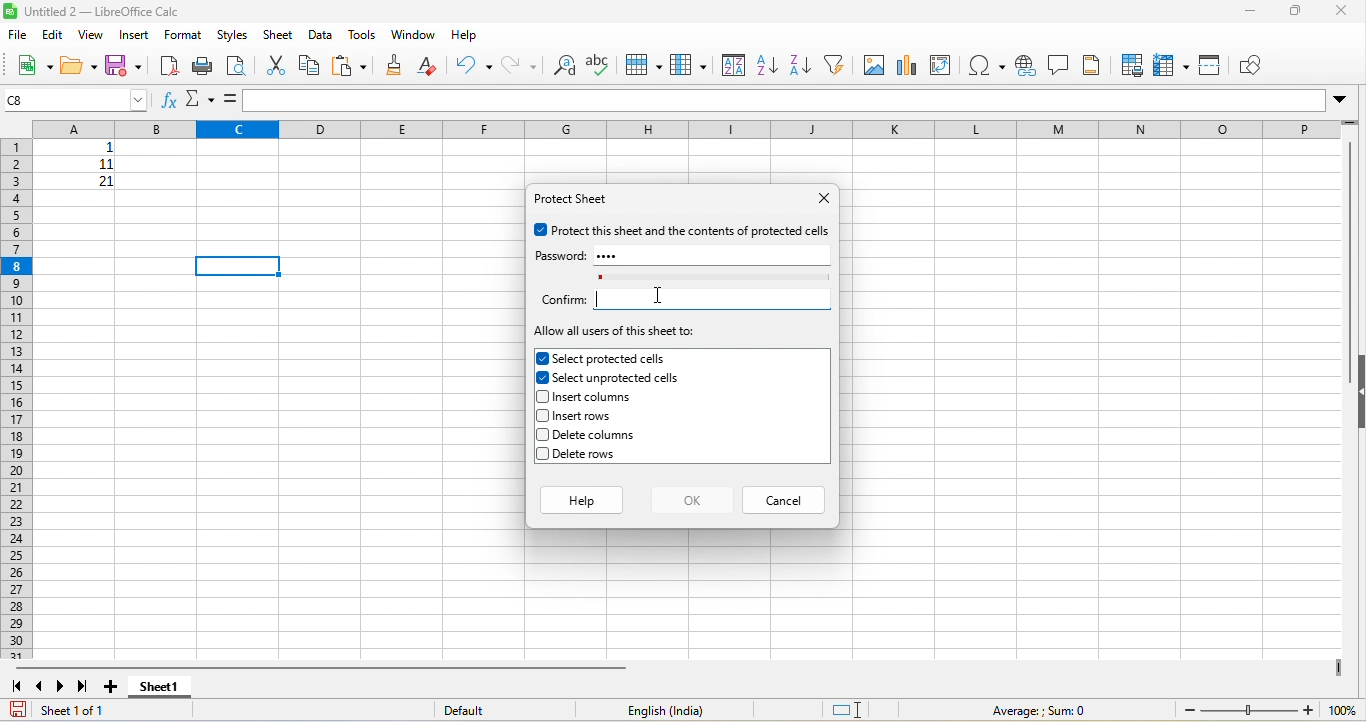 Image resolution: width=1366 pixels, height=722 pixels. What do you see at coordinates (598, 64) in the screenshot?
I see `spelling` at bounding box center [598, 64].